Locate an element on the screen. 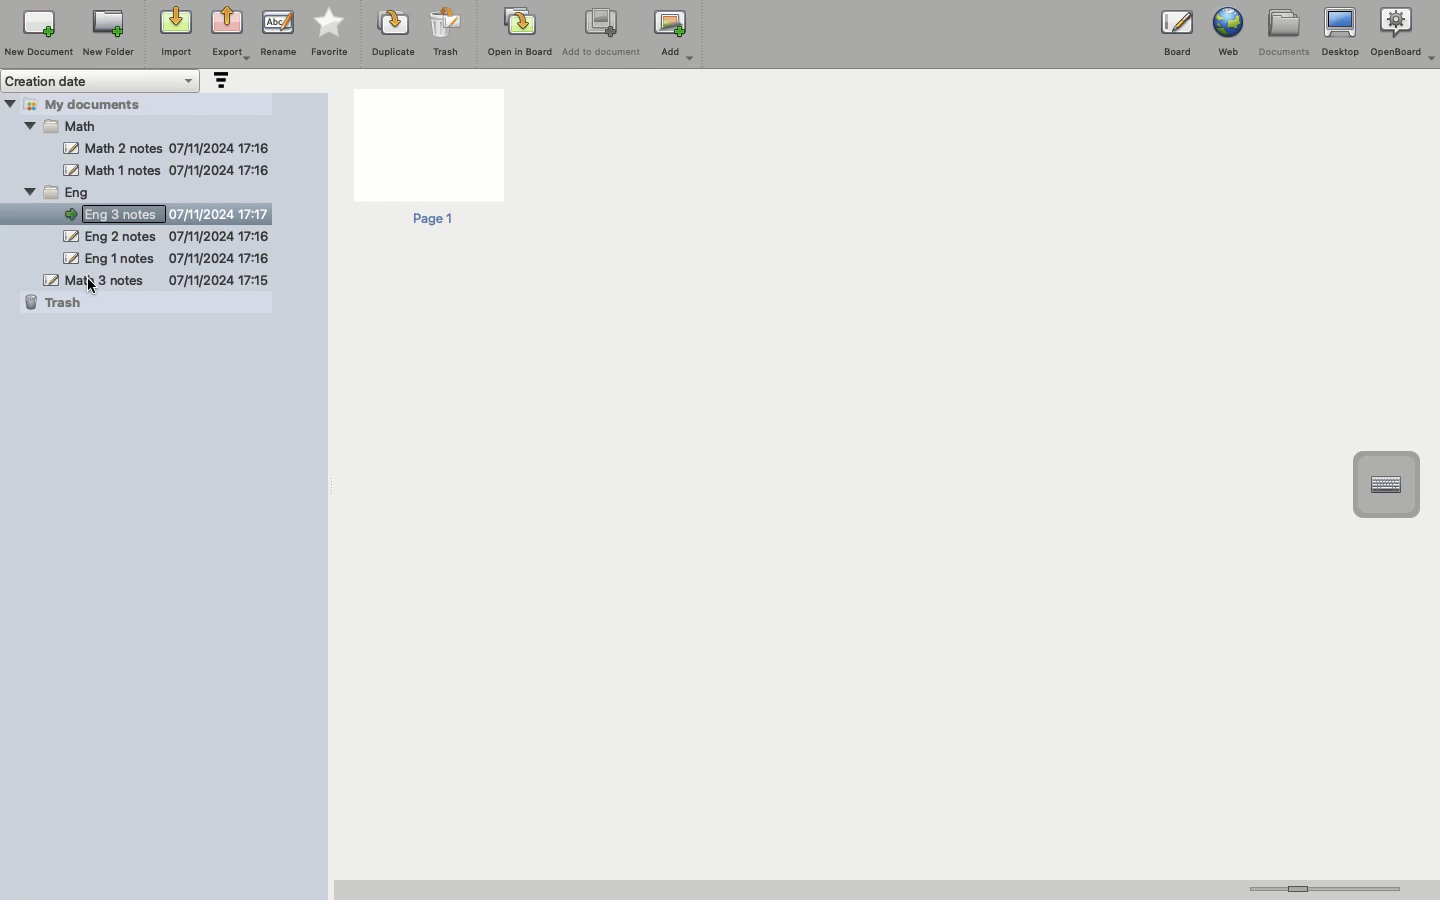 The height and width of the screenshot is (900, 1440). Board is located at coordinates (1177, 37).